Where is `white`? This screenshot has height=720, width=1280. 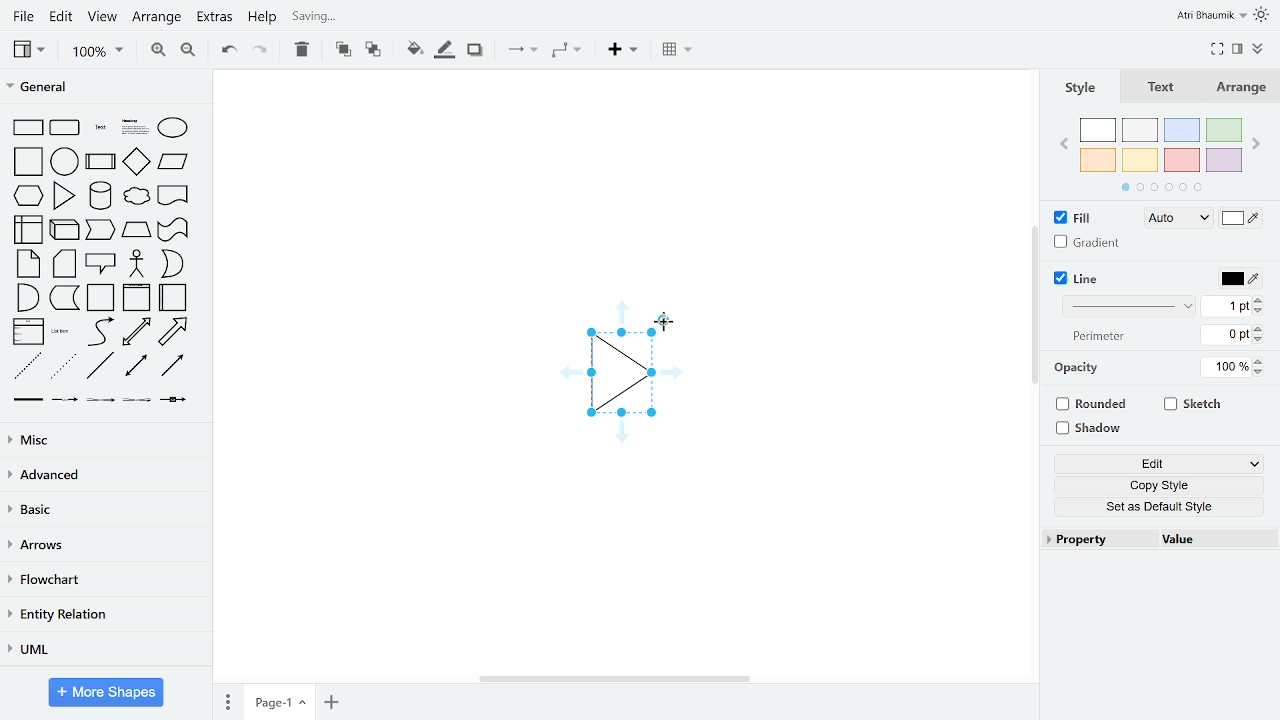
white is located at coordinates (1099, 130).